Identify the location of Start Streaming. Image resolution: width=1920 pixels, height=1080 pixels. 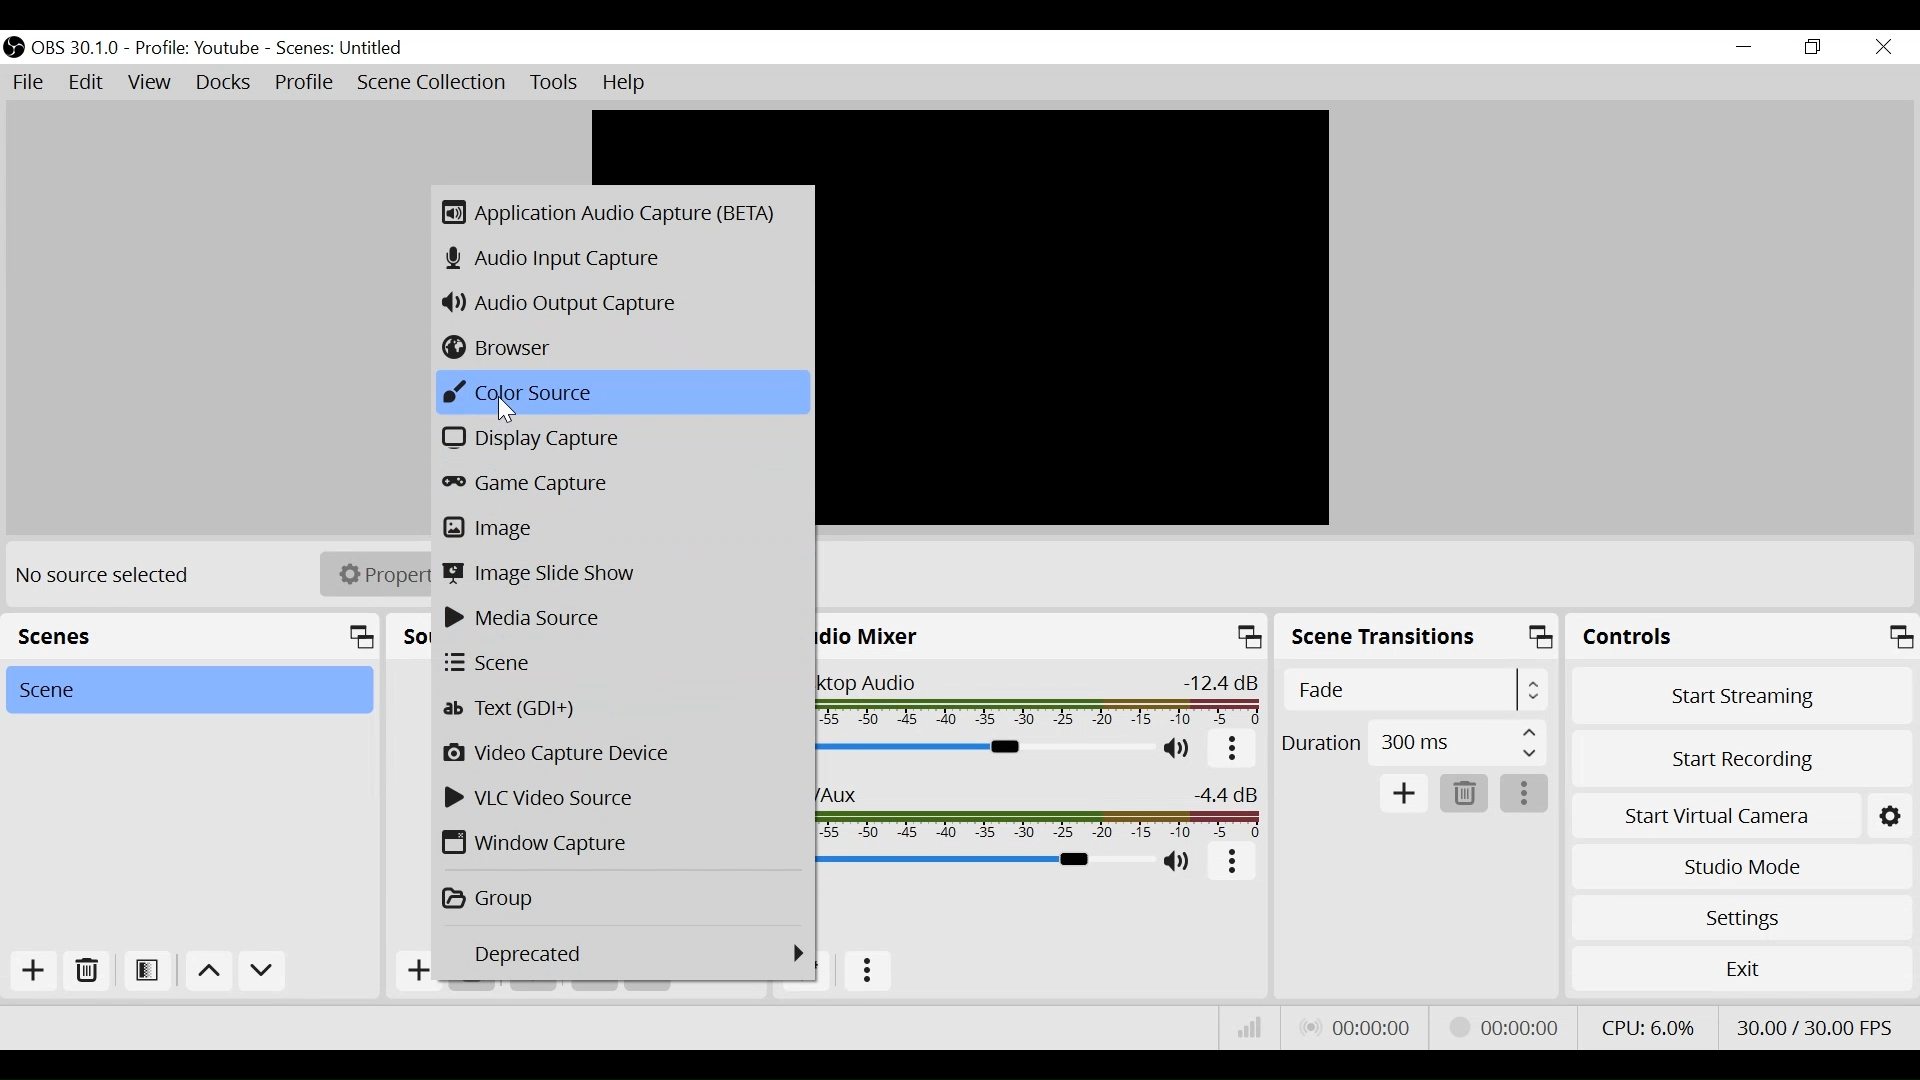
(1742, 700).